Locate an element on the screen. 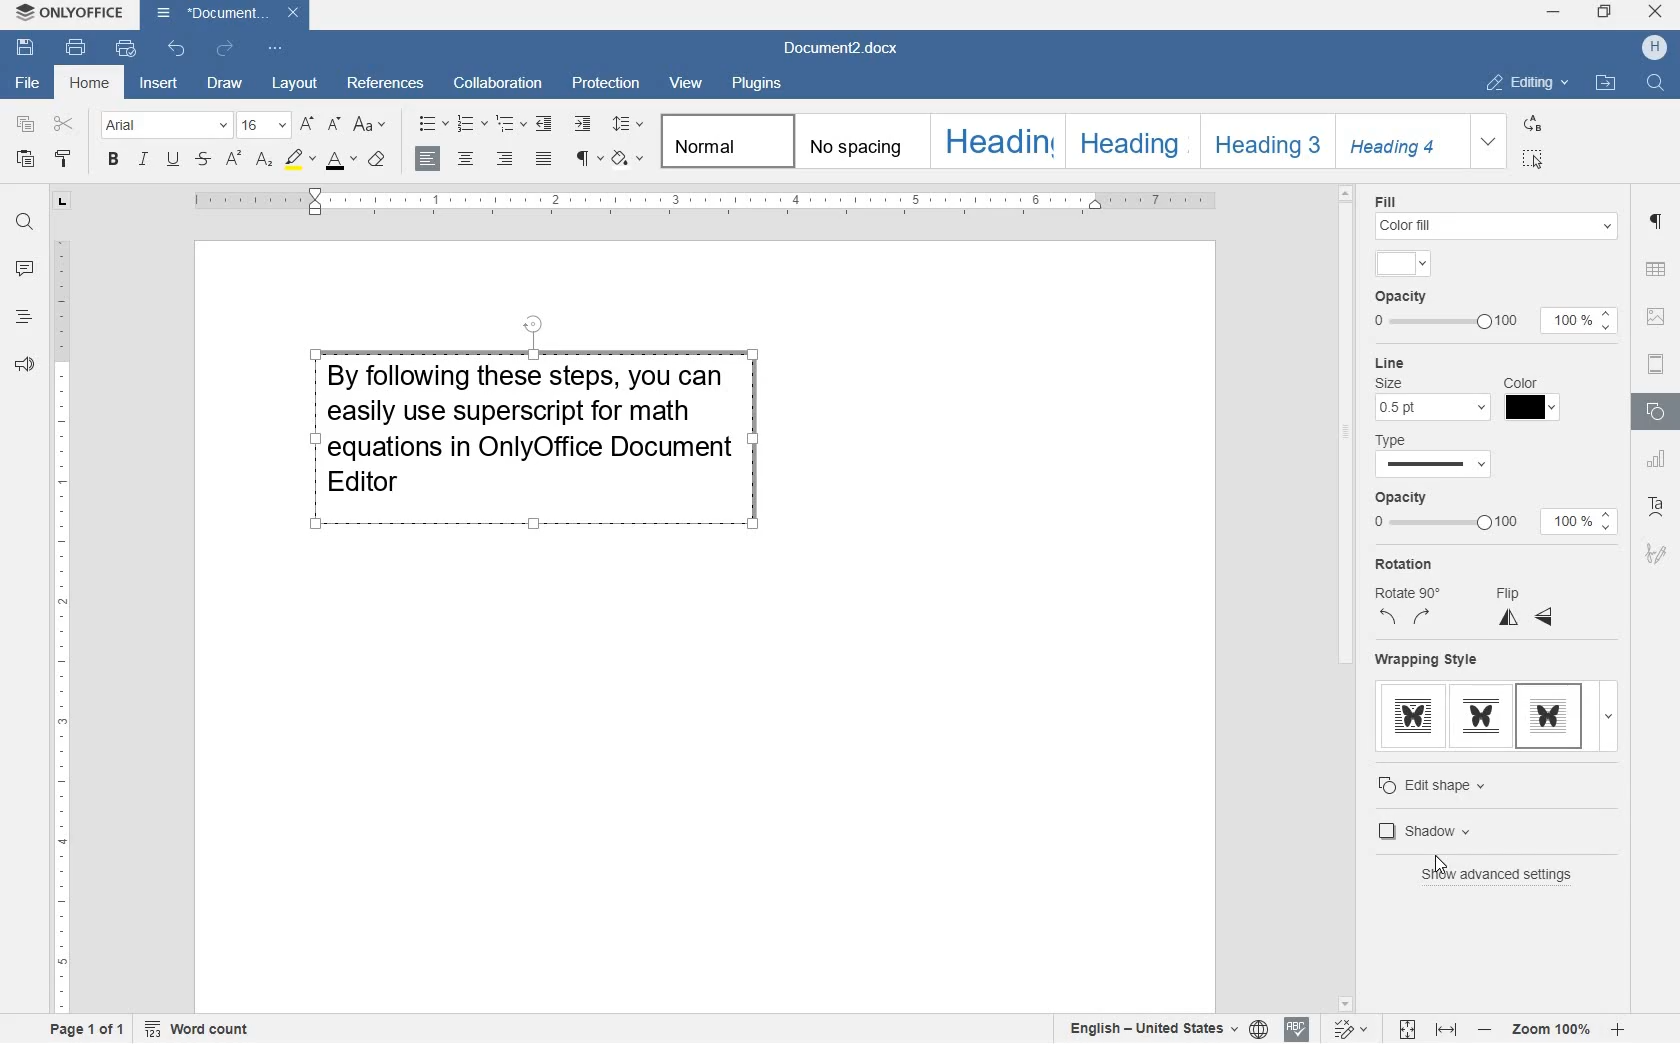 The width and height of the screenshot is (1680, 1044). font name is located at coordinates (162, 124).